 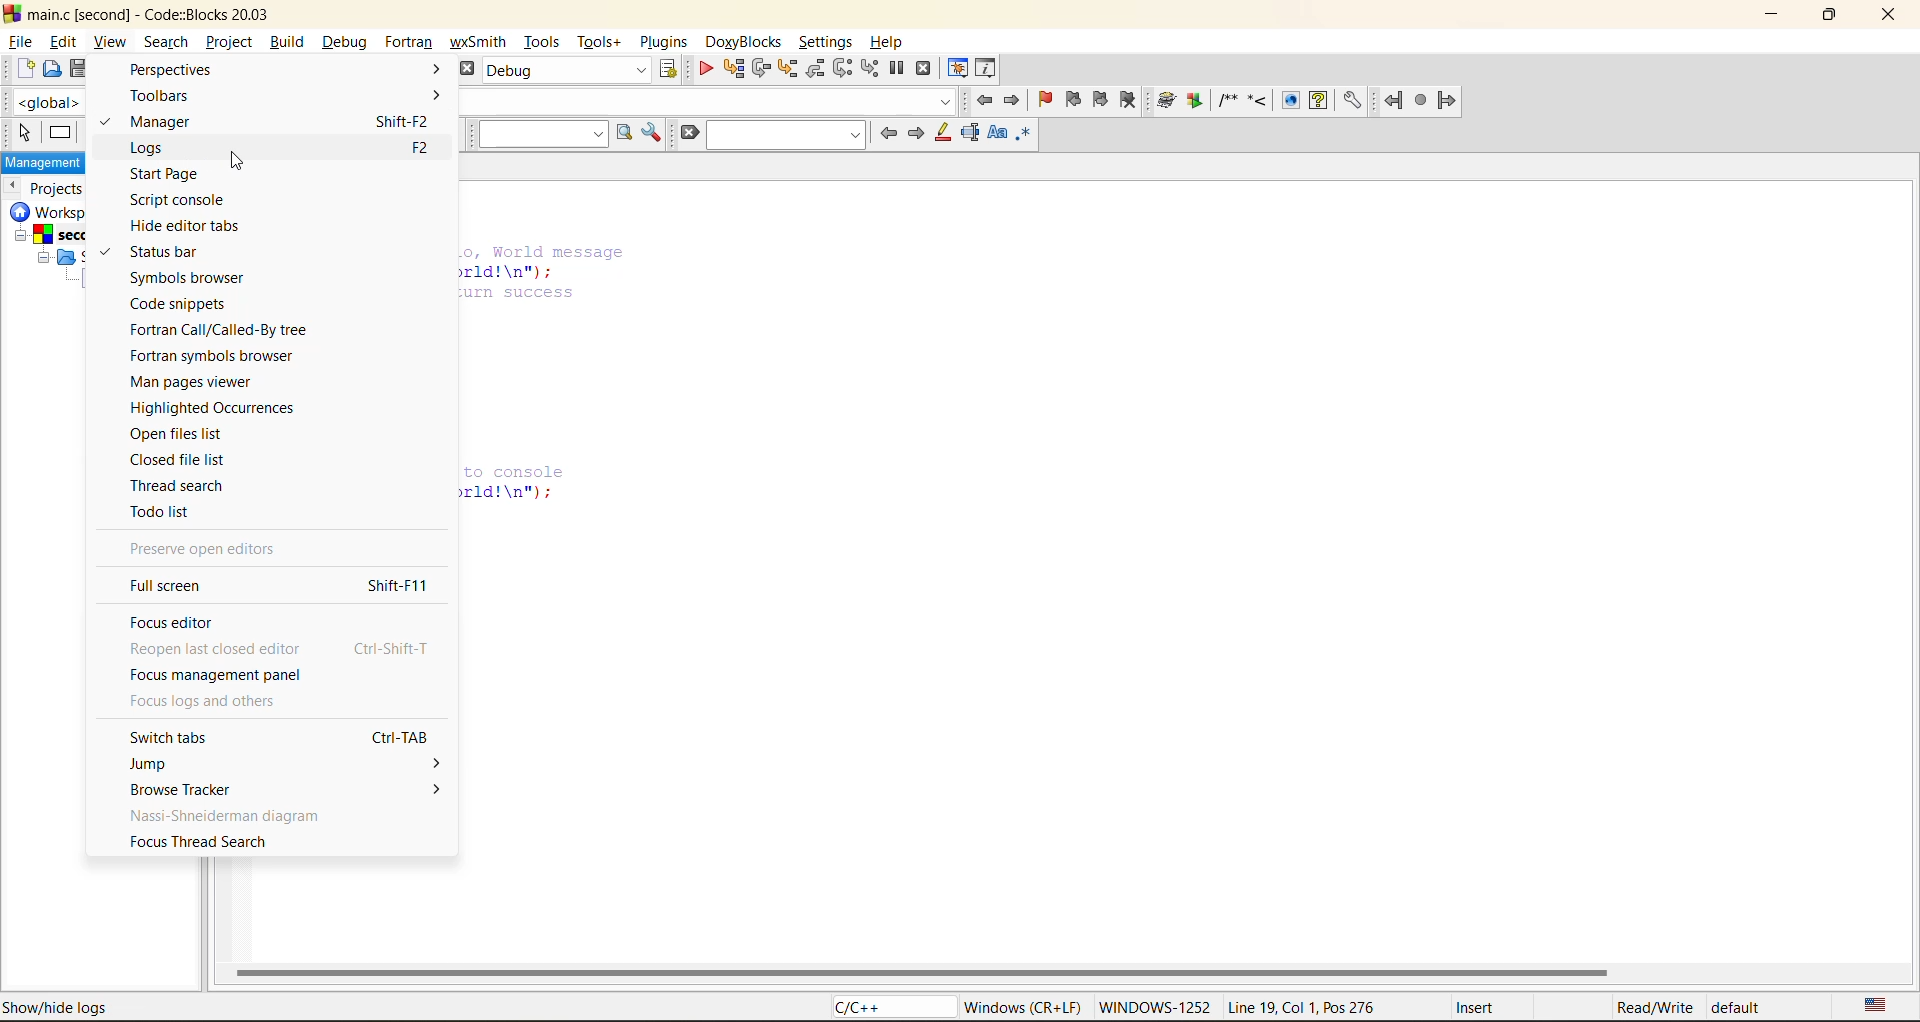 I want to click on close, so click(x=1894, y=18).